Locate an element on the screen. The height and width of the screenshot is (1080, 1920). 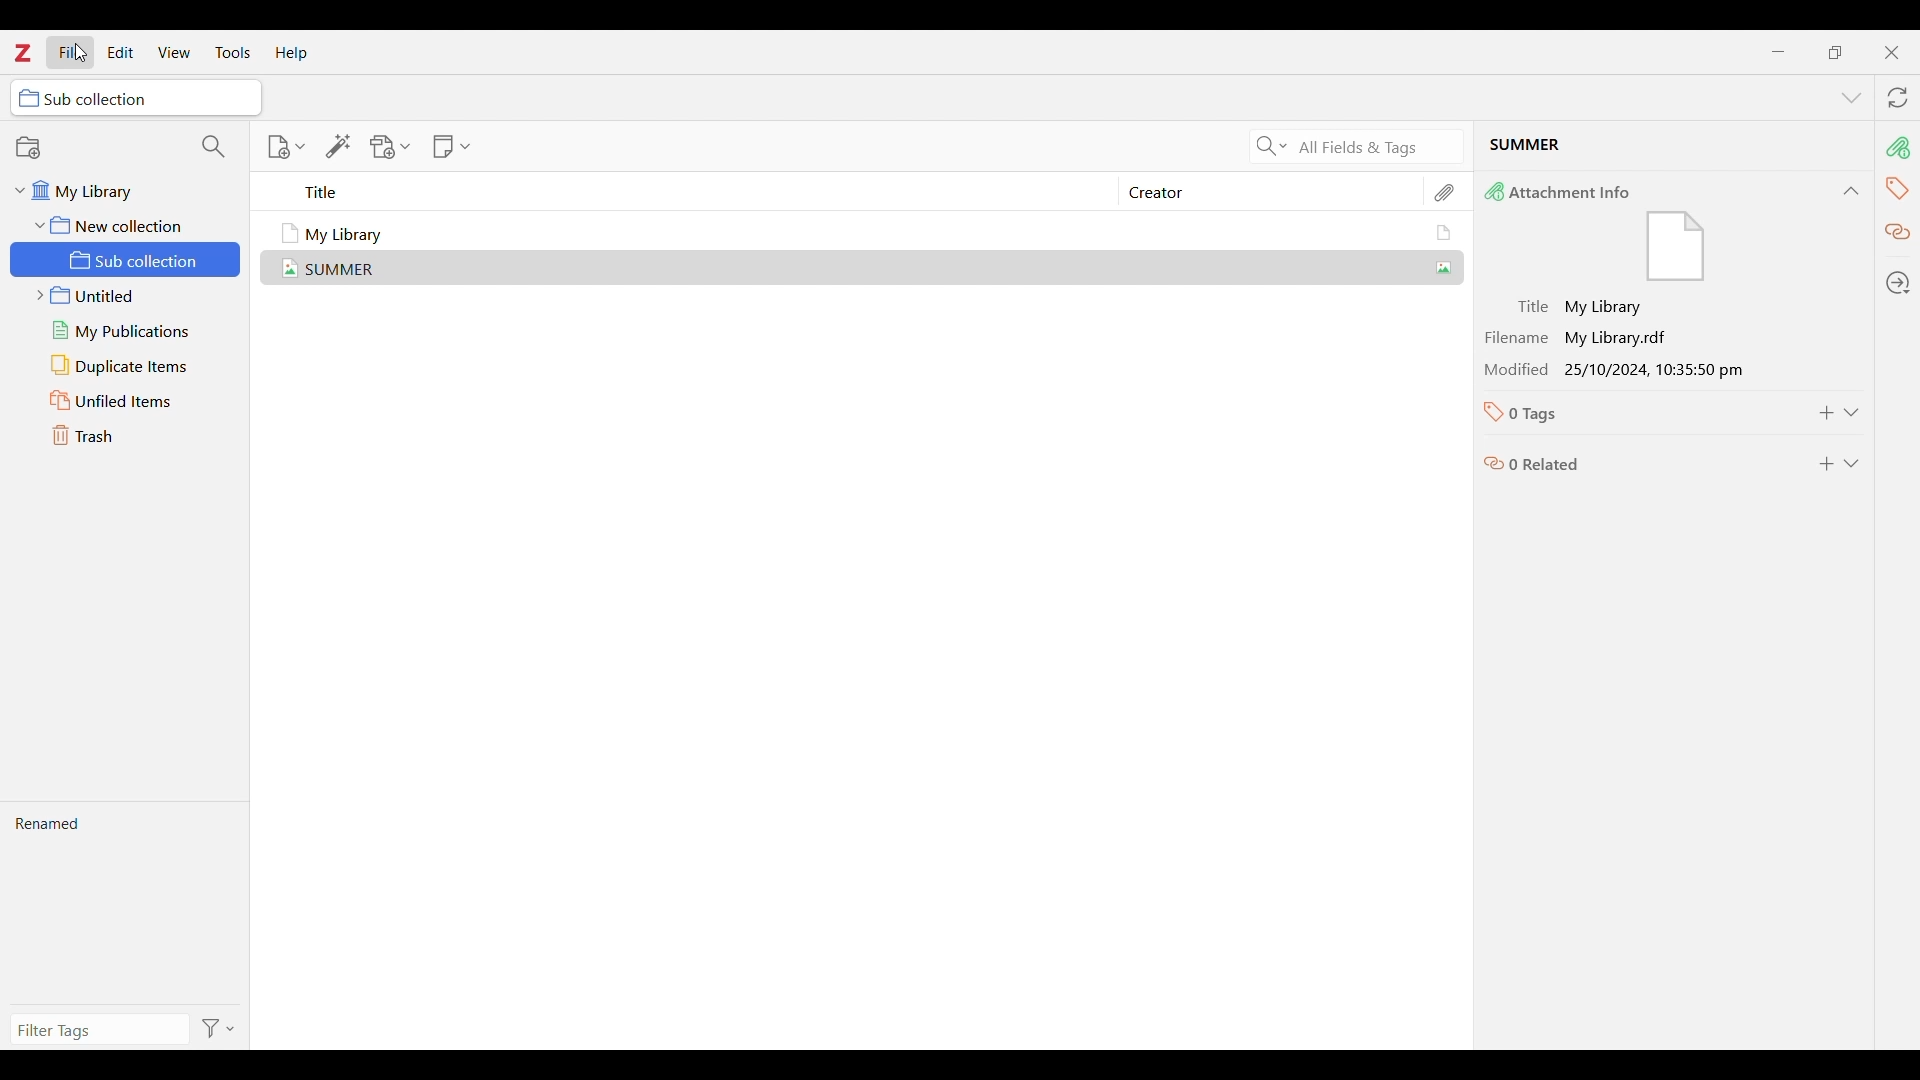
Trash is located at coordinates (128, 436).